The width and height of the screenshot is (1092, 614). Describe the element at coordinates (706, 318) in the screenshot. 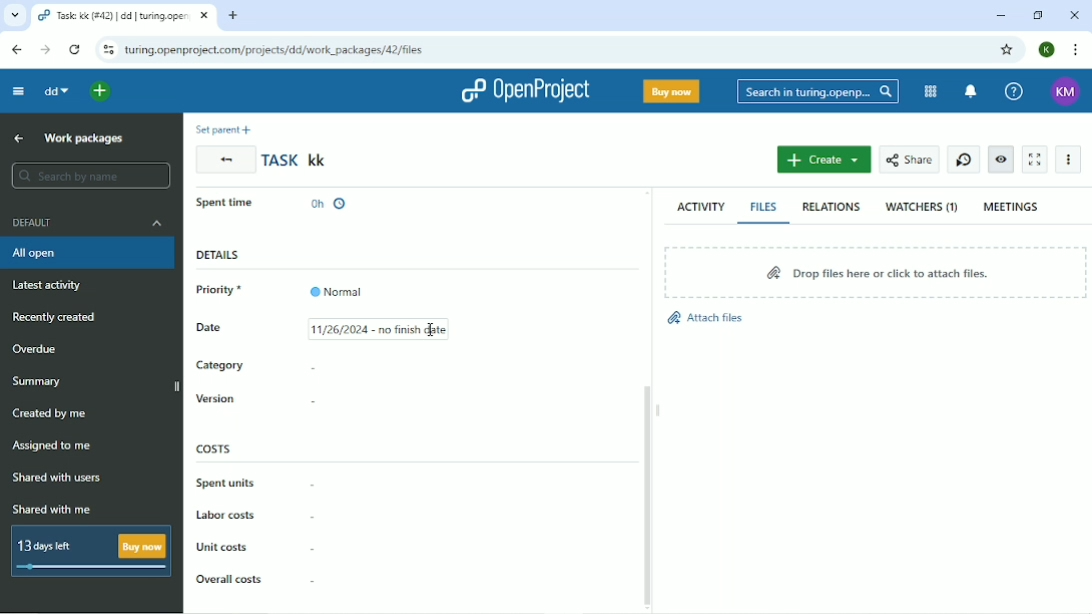

I see `Attach files` at that location.